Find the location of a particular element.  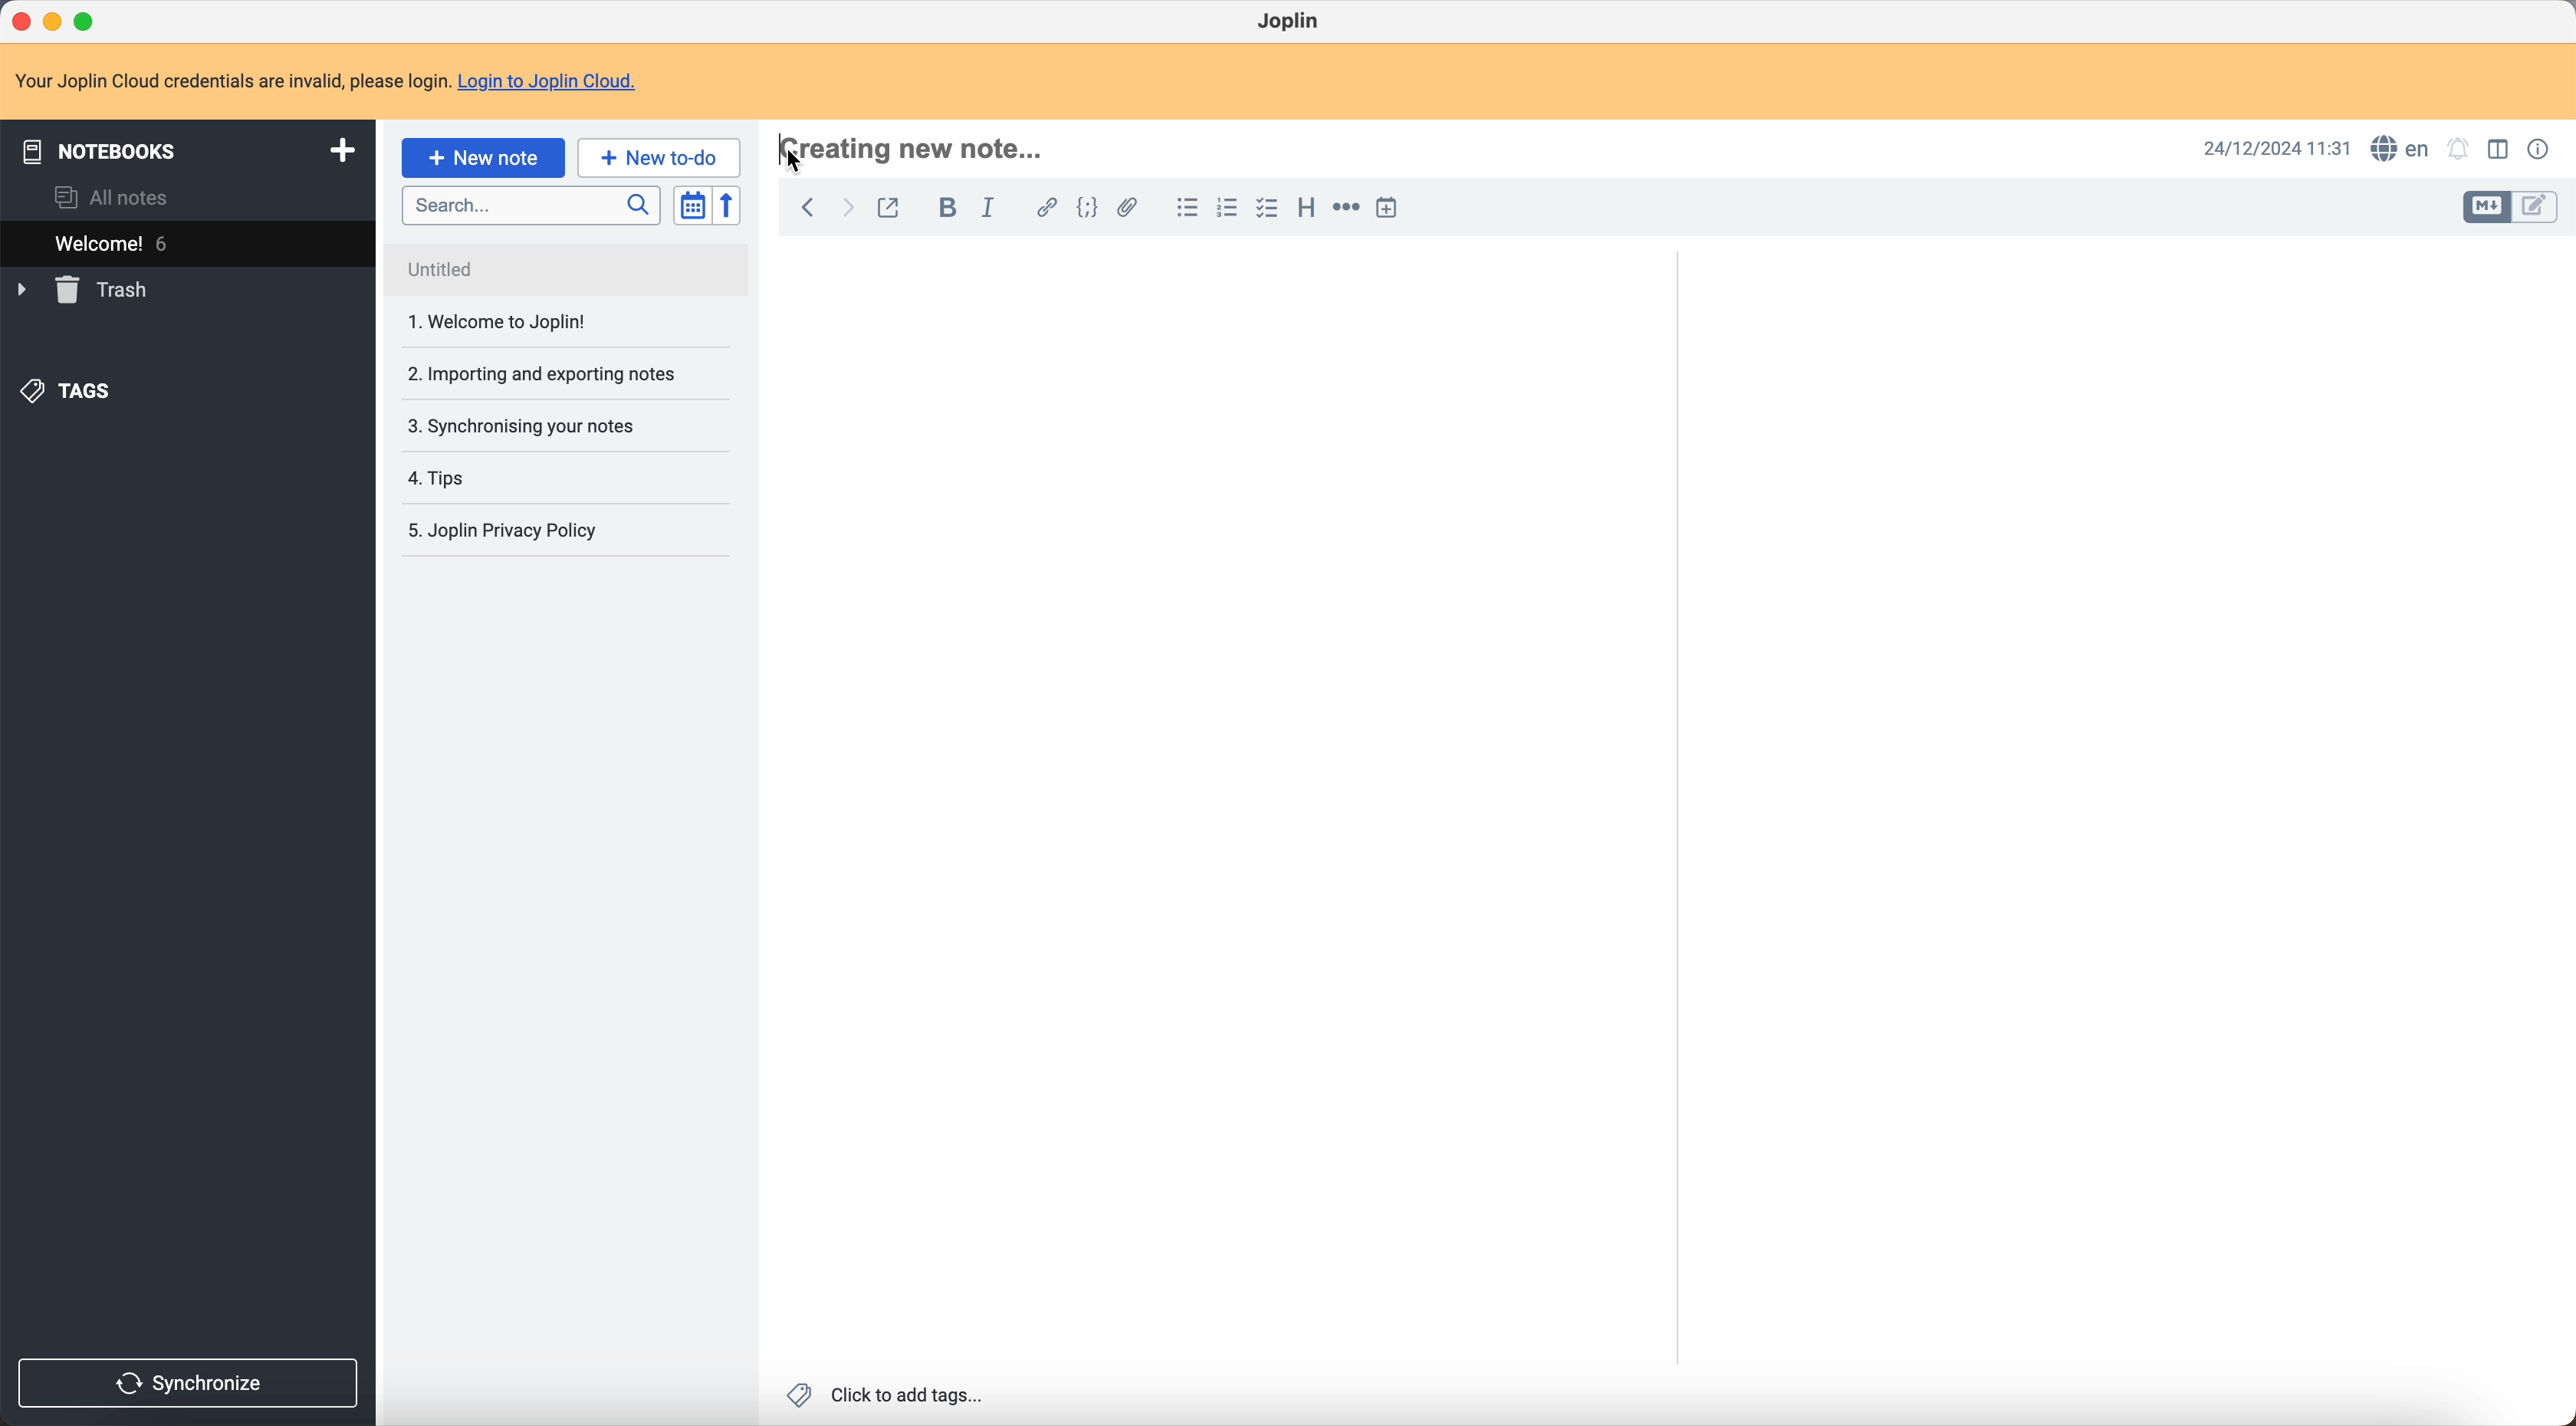

body text is located at coordinates (2116, 835).